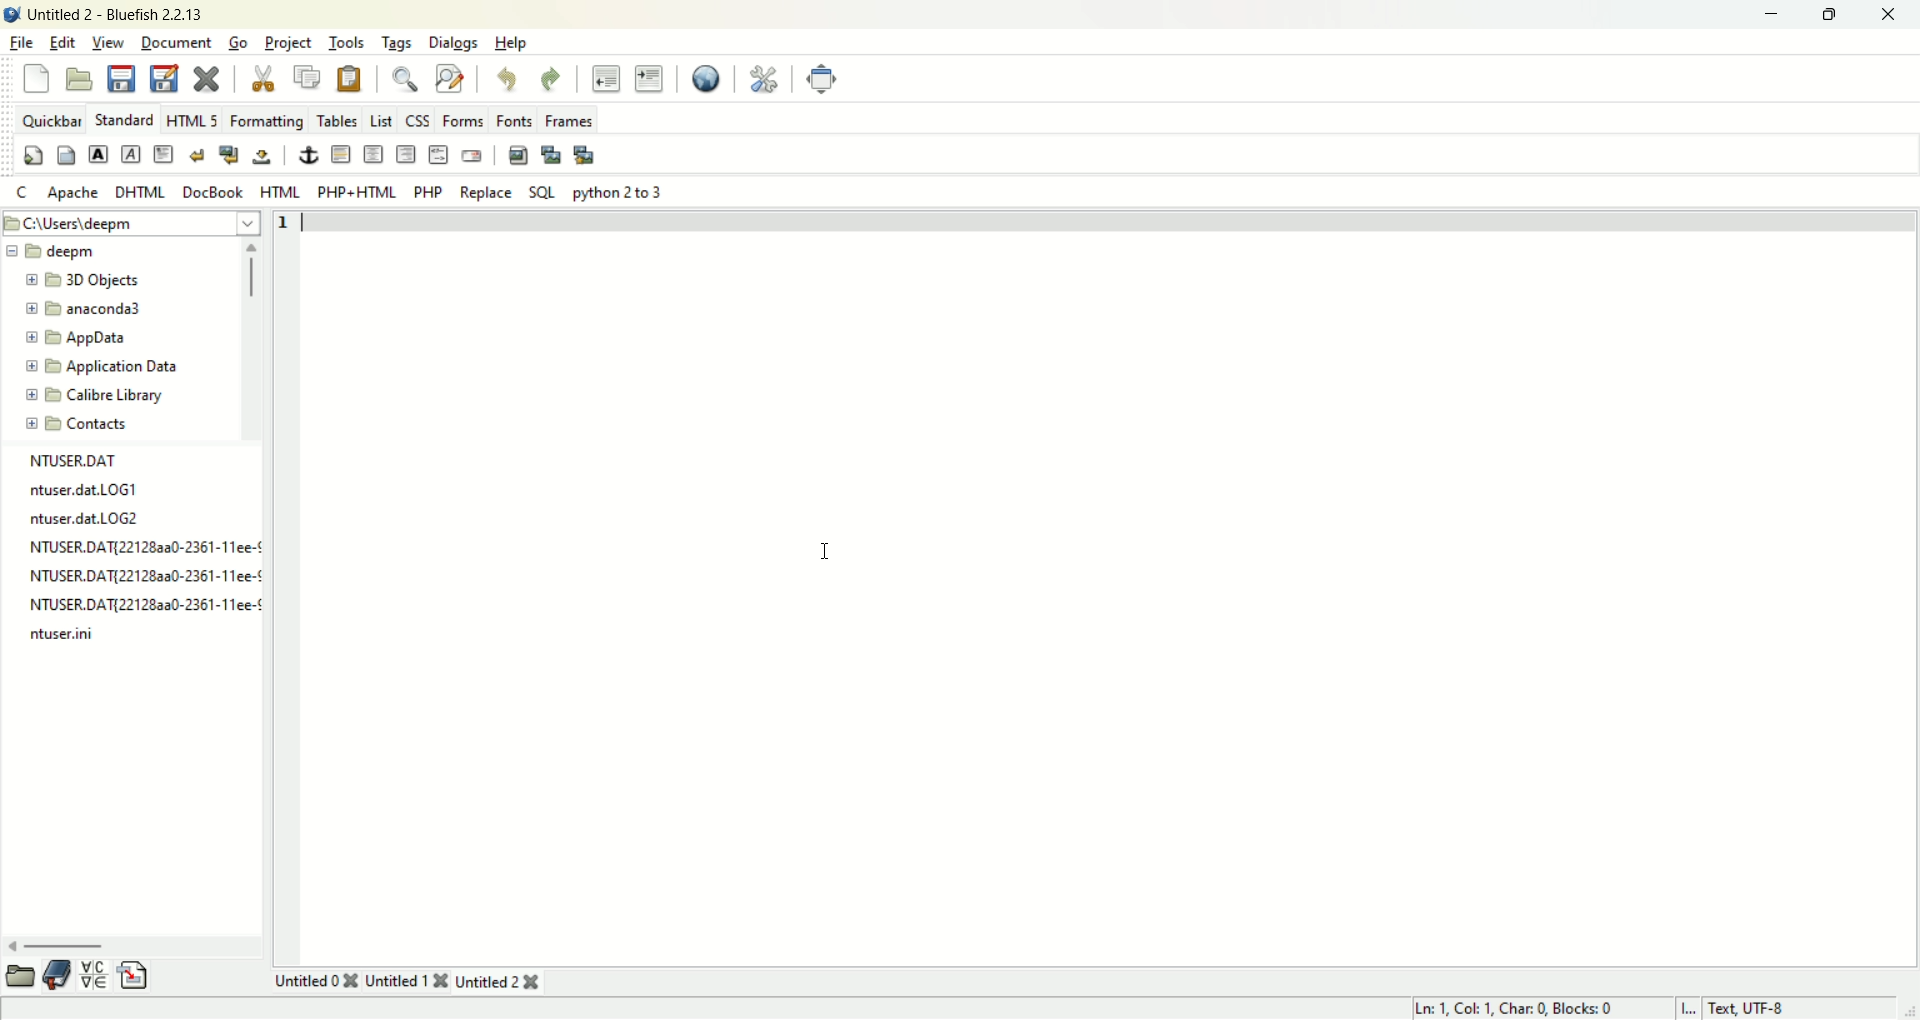 This screenshot has height=1020, width=1920. What do you see at coordinates (517, 152) in the screenshot?
I see `insert image` at bounding box center [517, 152].